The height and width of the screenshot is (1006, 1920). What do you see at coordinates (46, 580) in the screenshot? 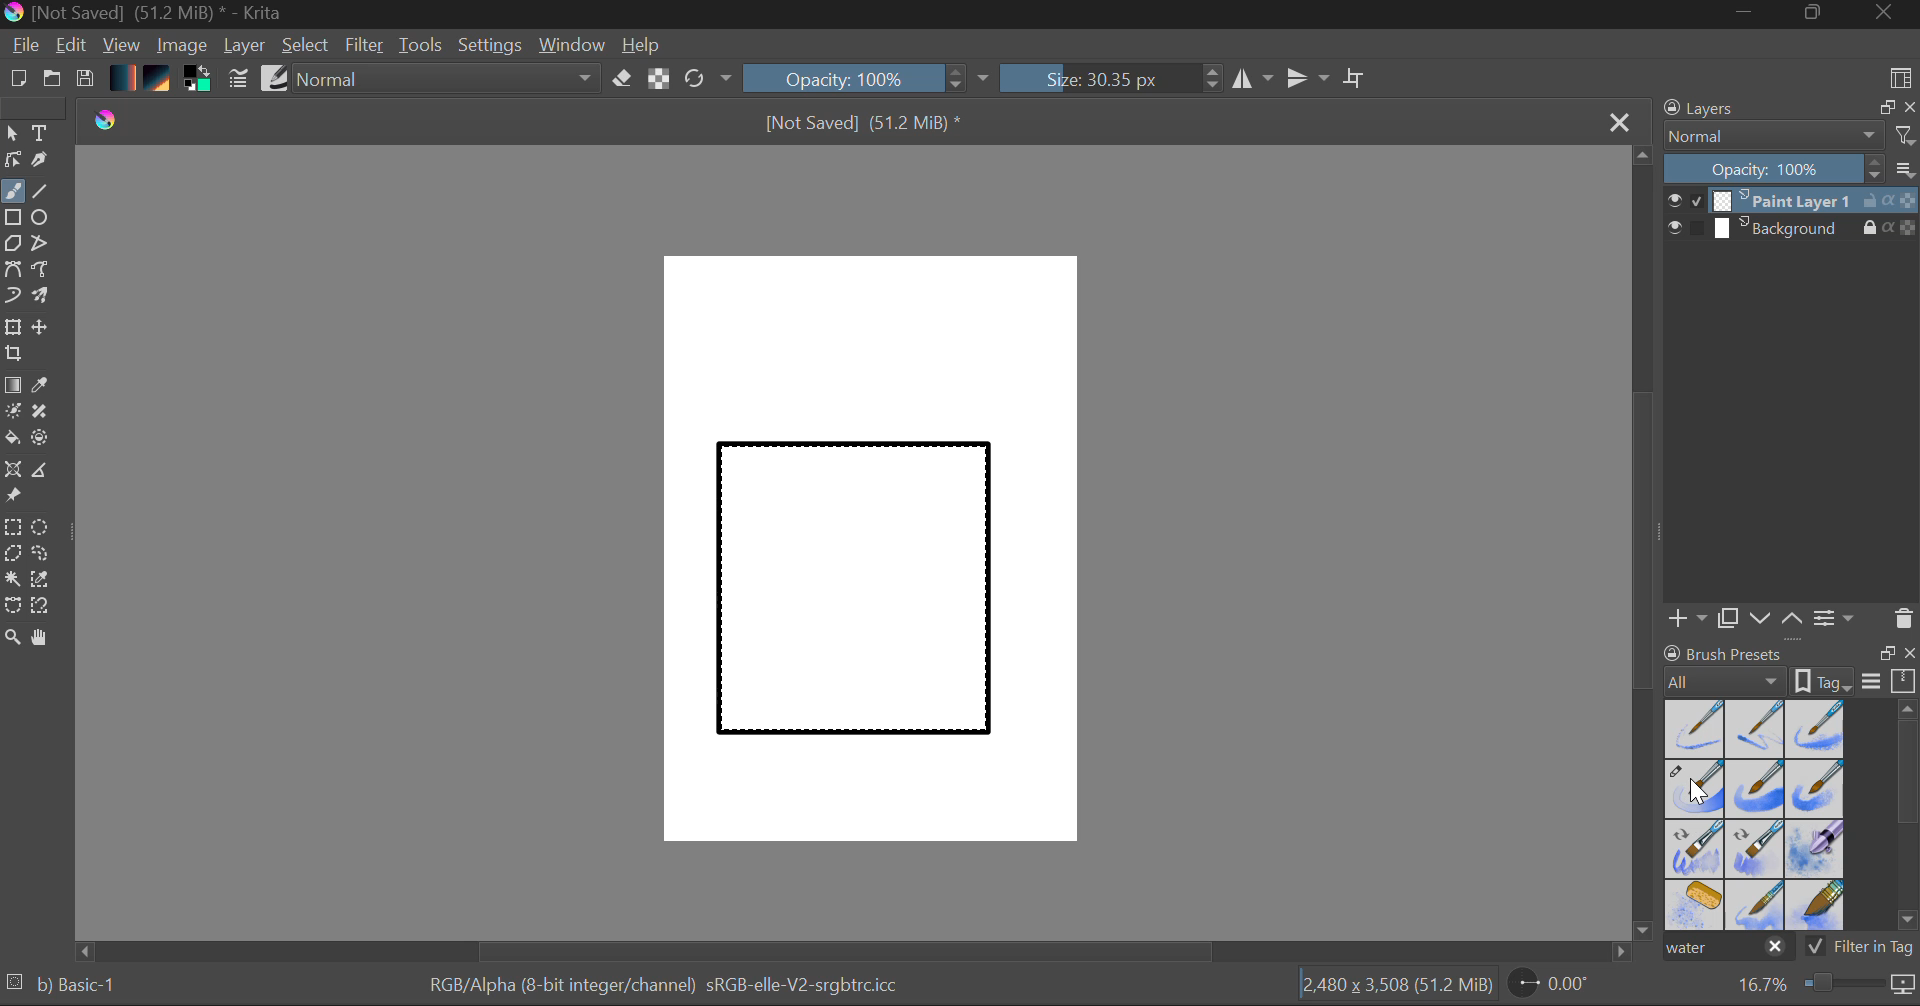
I see `Similar Color Selector` at bounding box center [46, 580].